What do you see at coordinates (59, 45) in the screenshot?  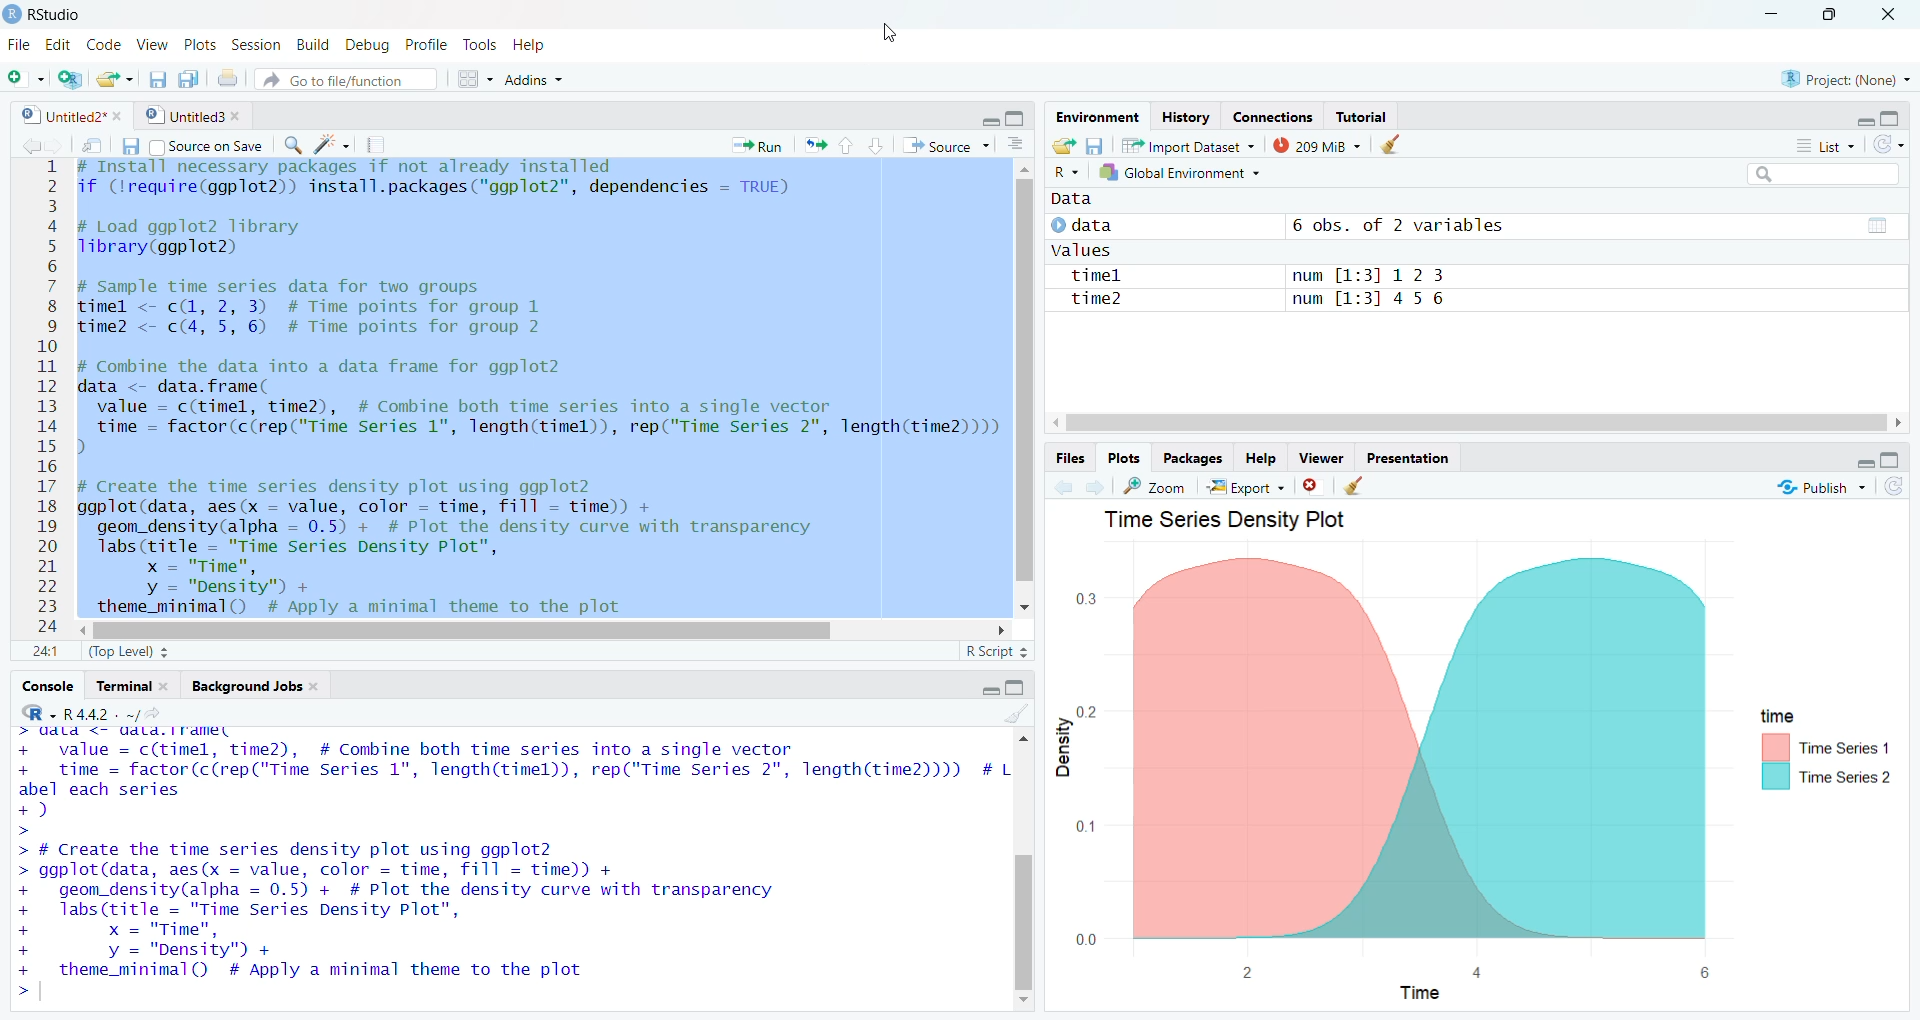 I see `Edit` at bounding box center [59, 45].